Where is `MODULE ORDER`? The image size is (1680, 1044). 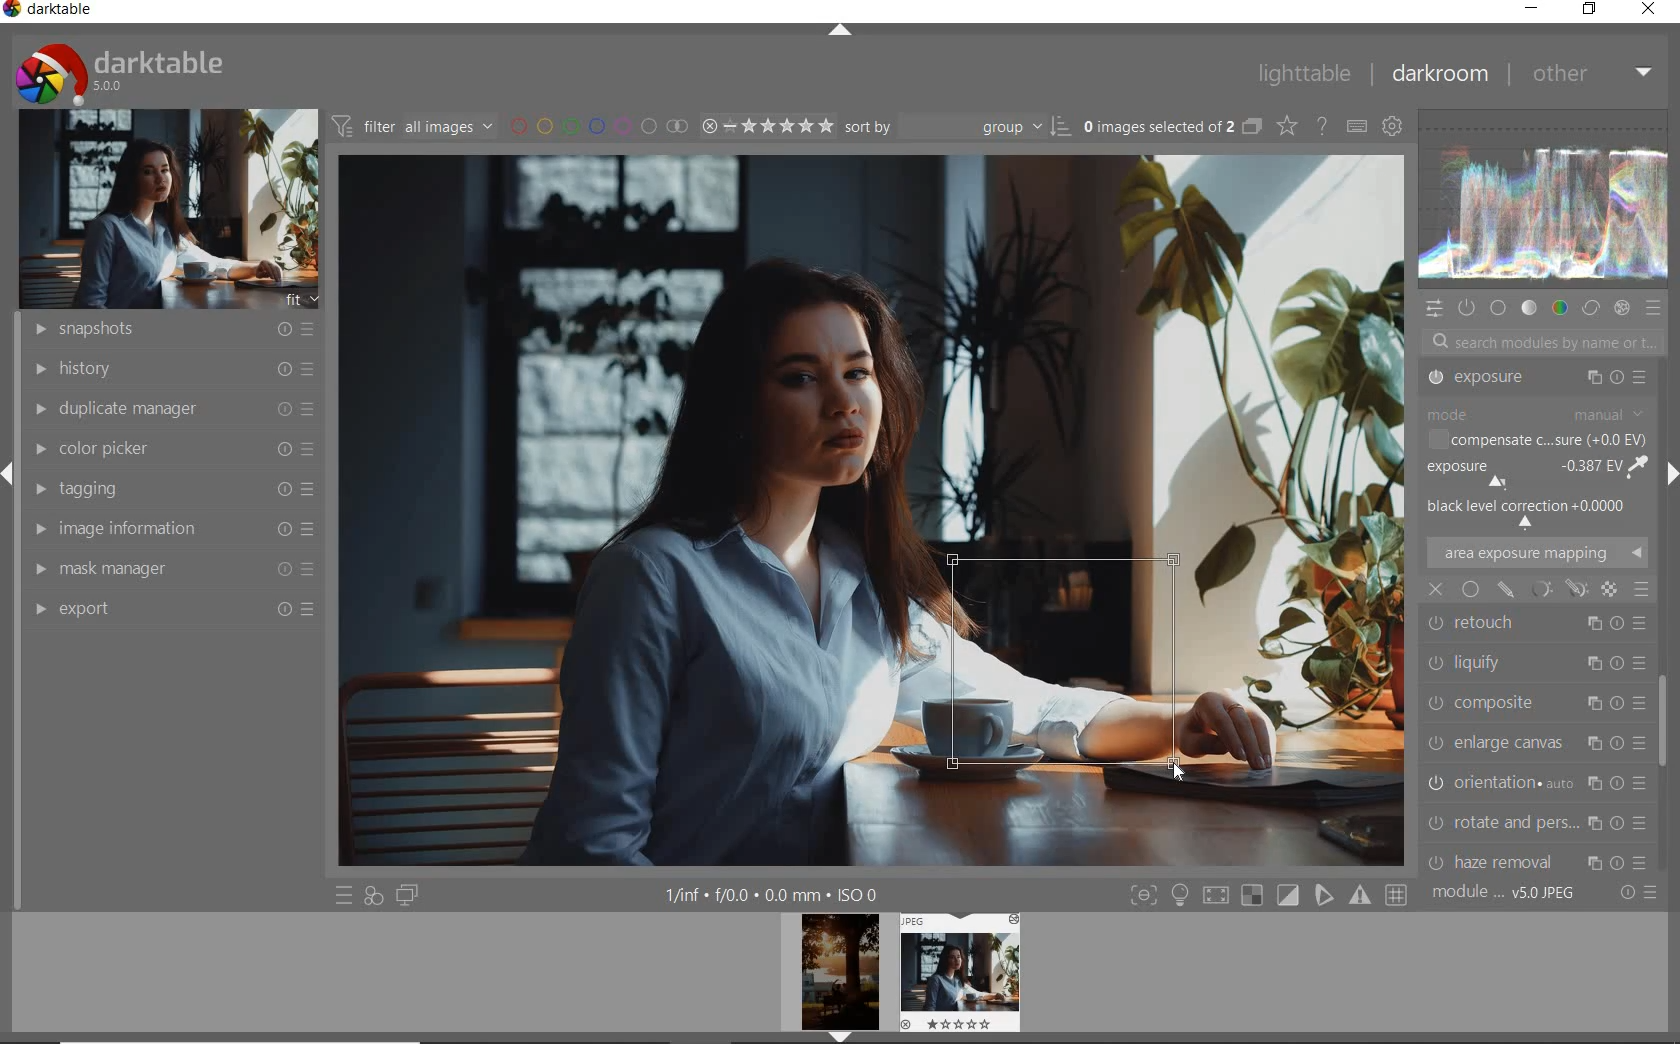 MODULE ORDER is located at coordinates (1505, 894).